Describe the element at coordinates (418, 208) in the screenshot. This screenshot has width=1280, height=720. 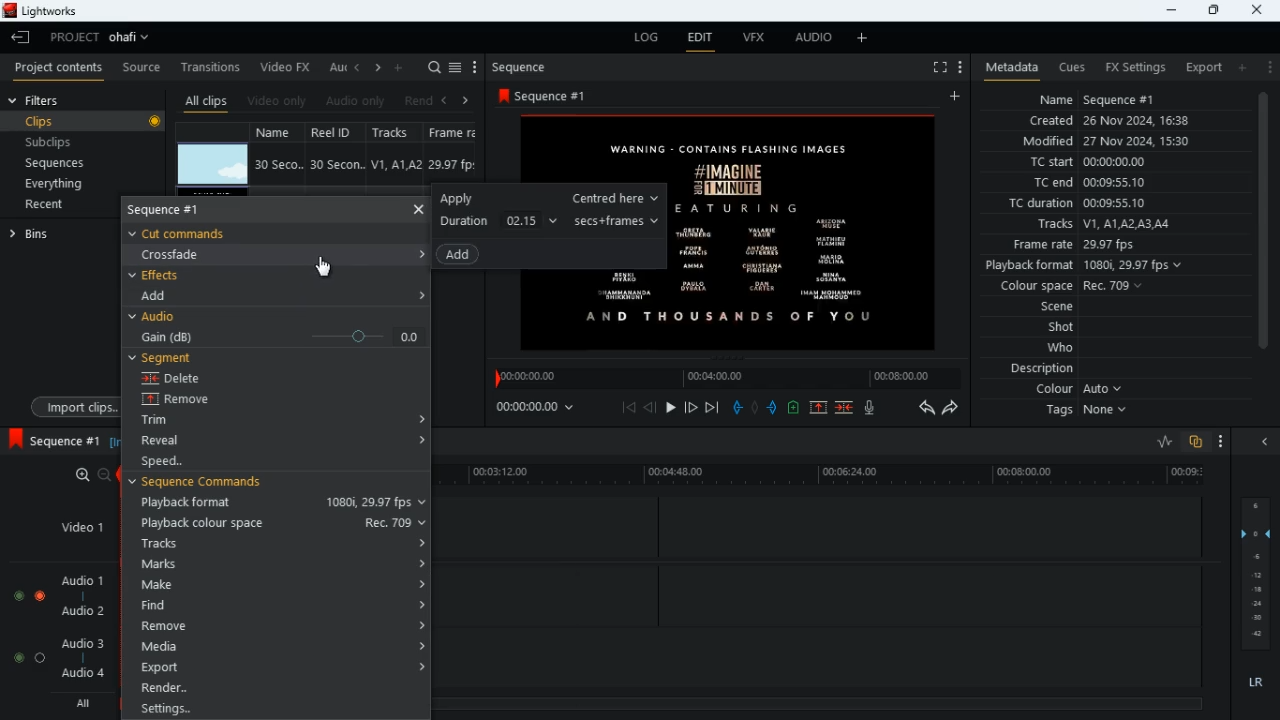
I see `close` at that location.